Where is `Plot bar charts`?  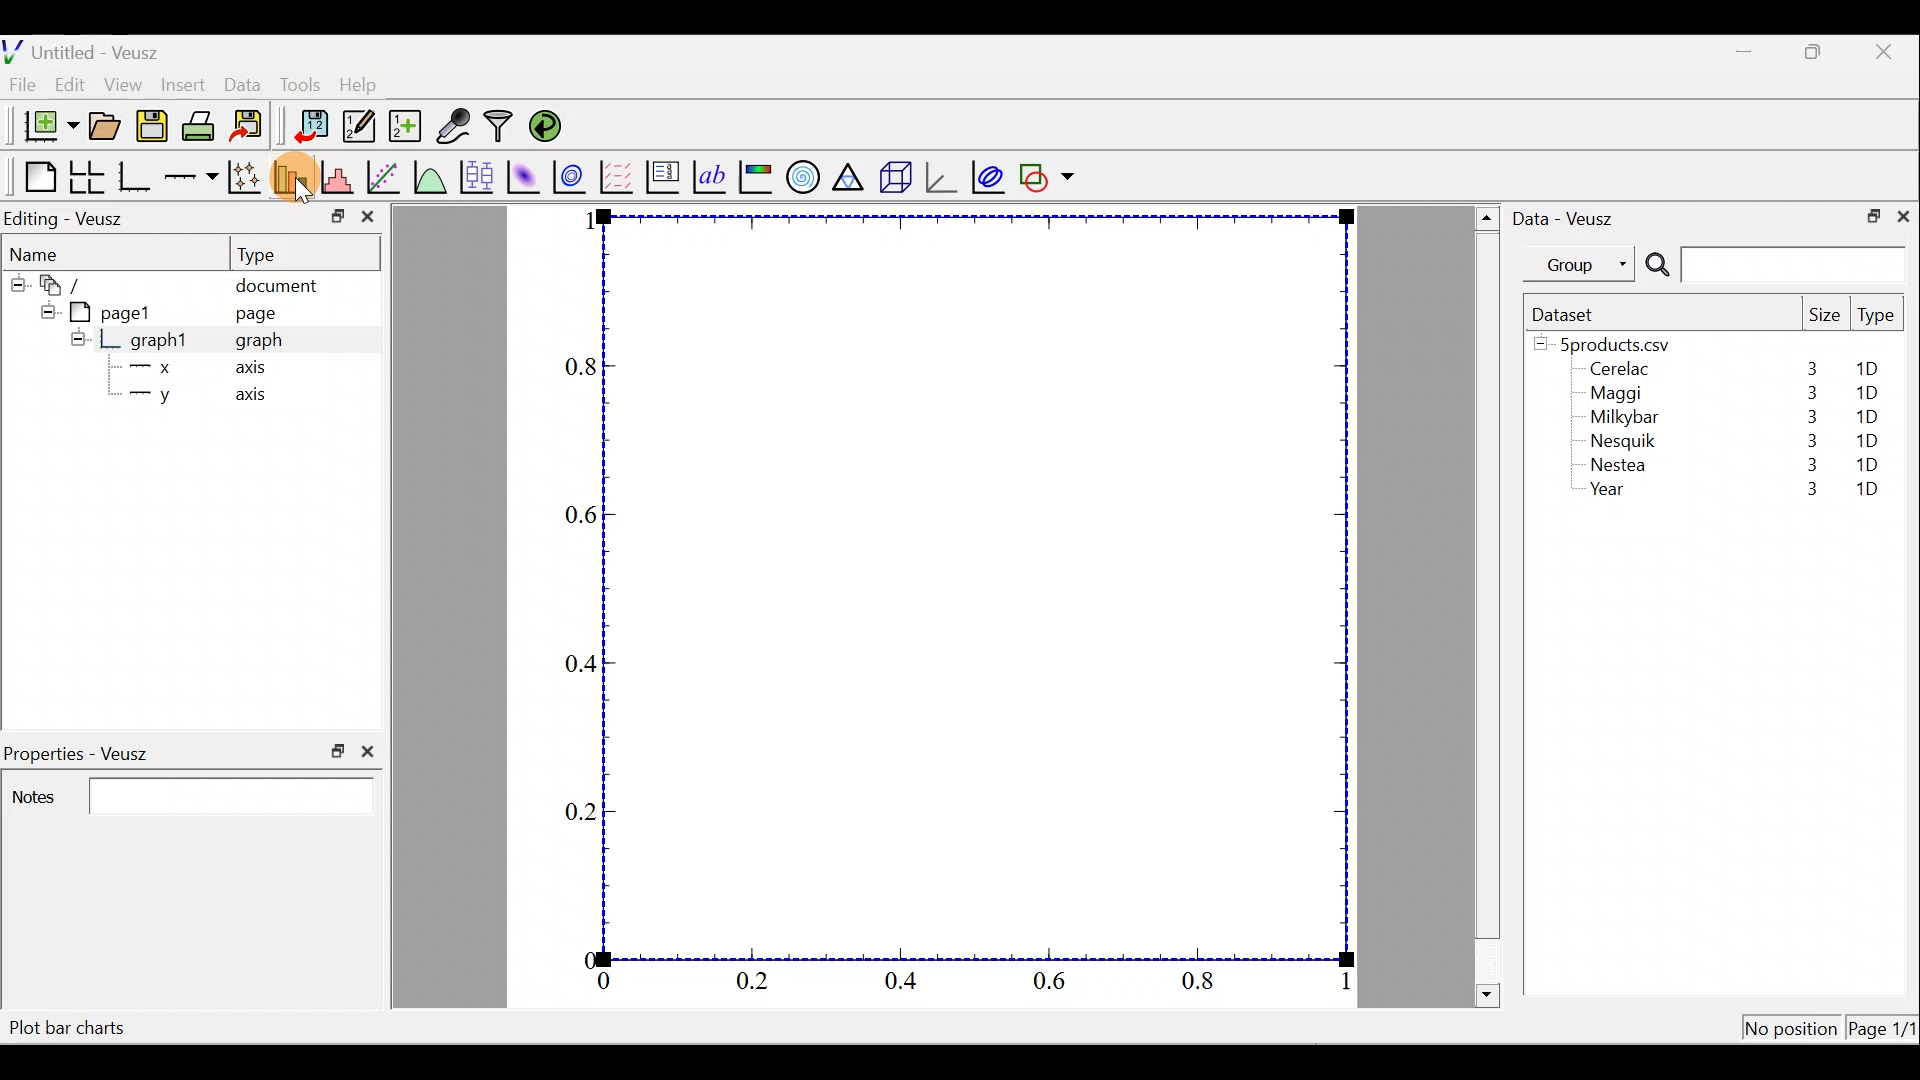
Plot bar charts is located at coordinates (293, 175).